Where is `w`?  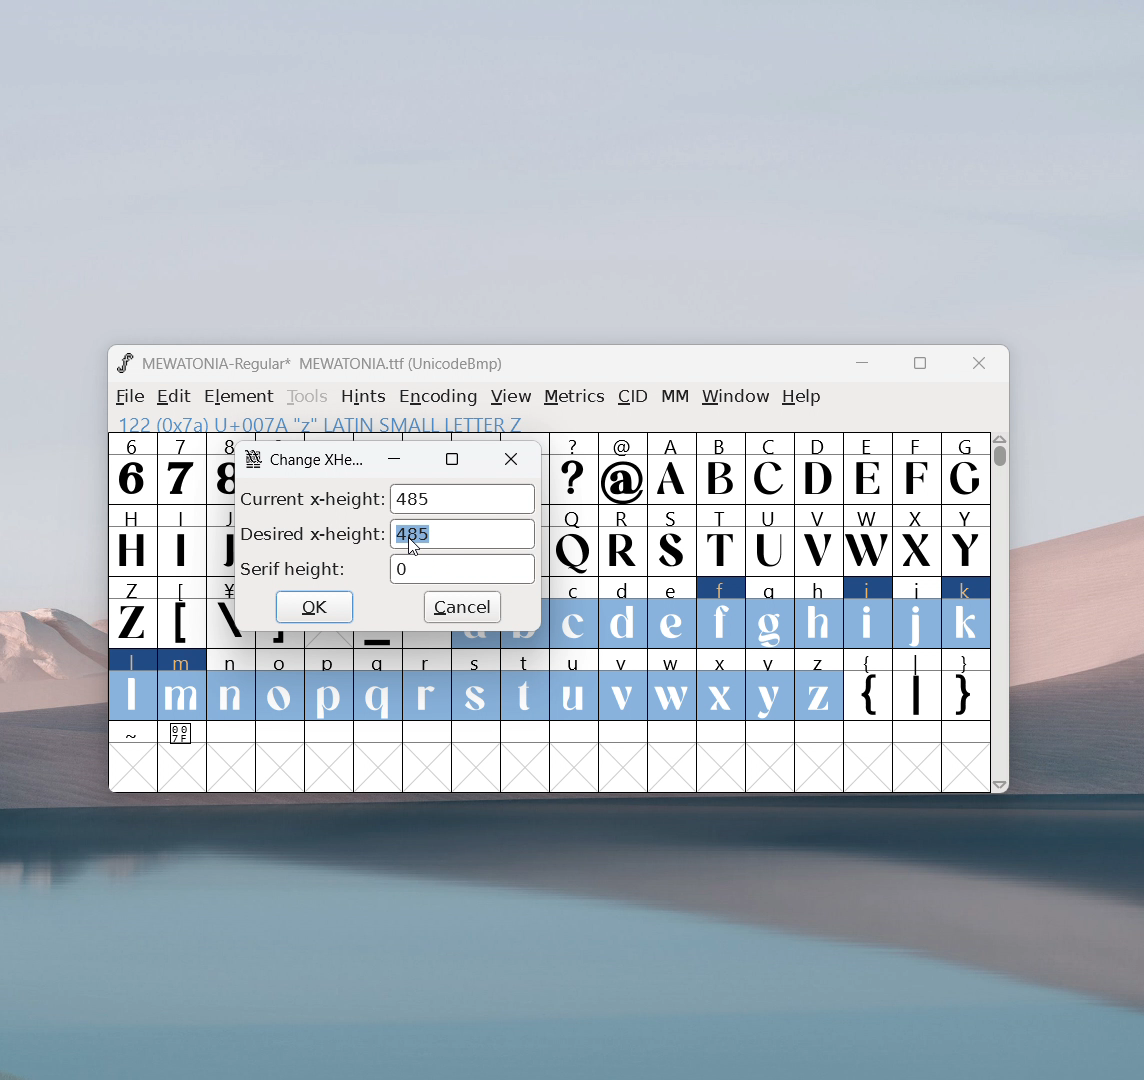 w is located at coordinates (672, 685).